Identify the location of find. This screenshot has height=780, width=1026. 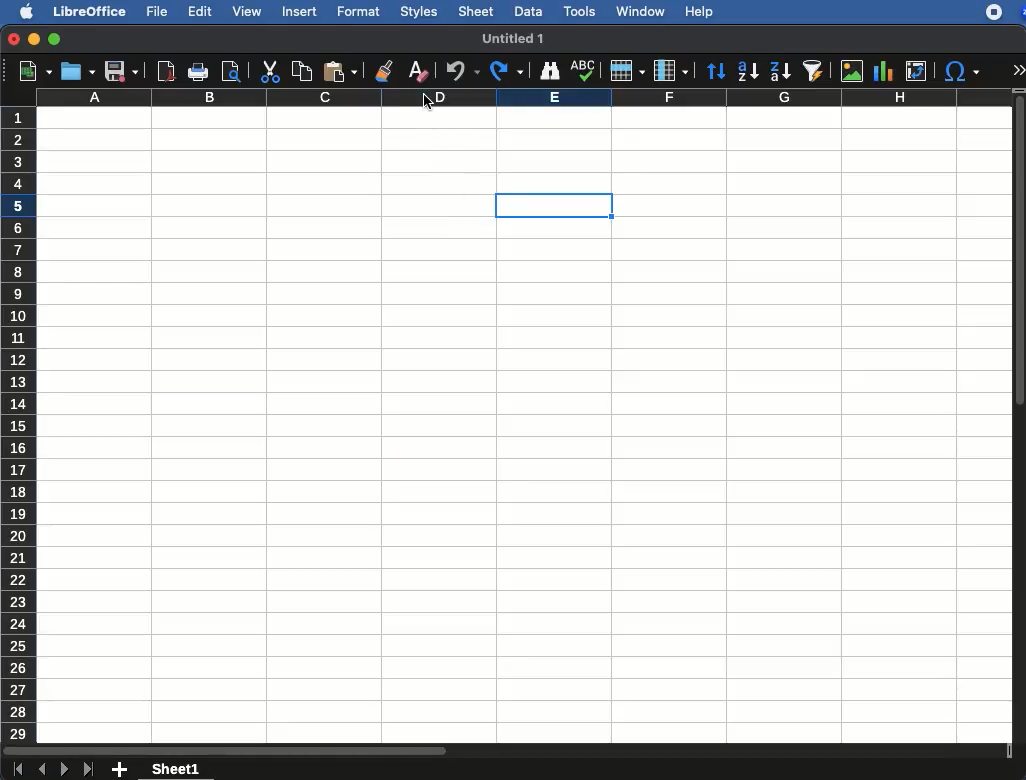
(548, 69).